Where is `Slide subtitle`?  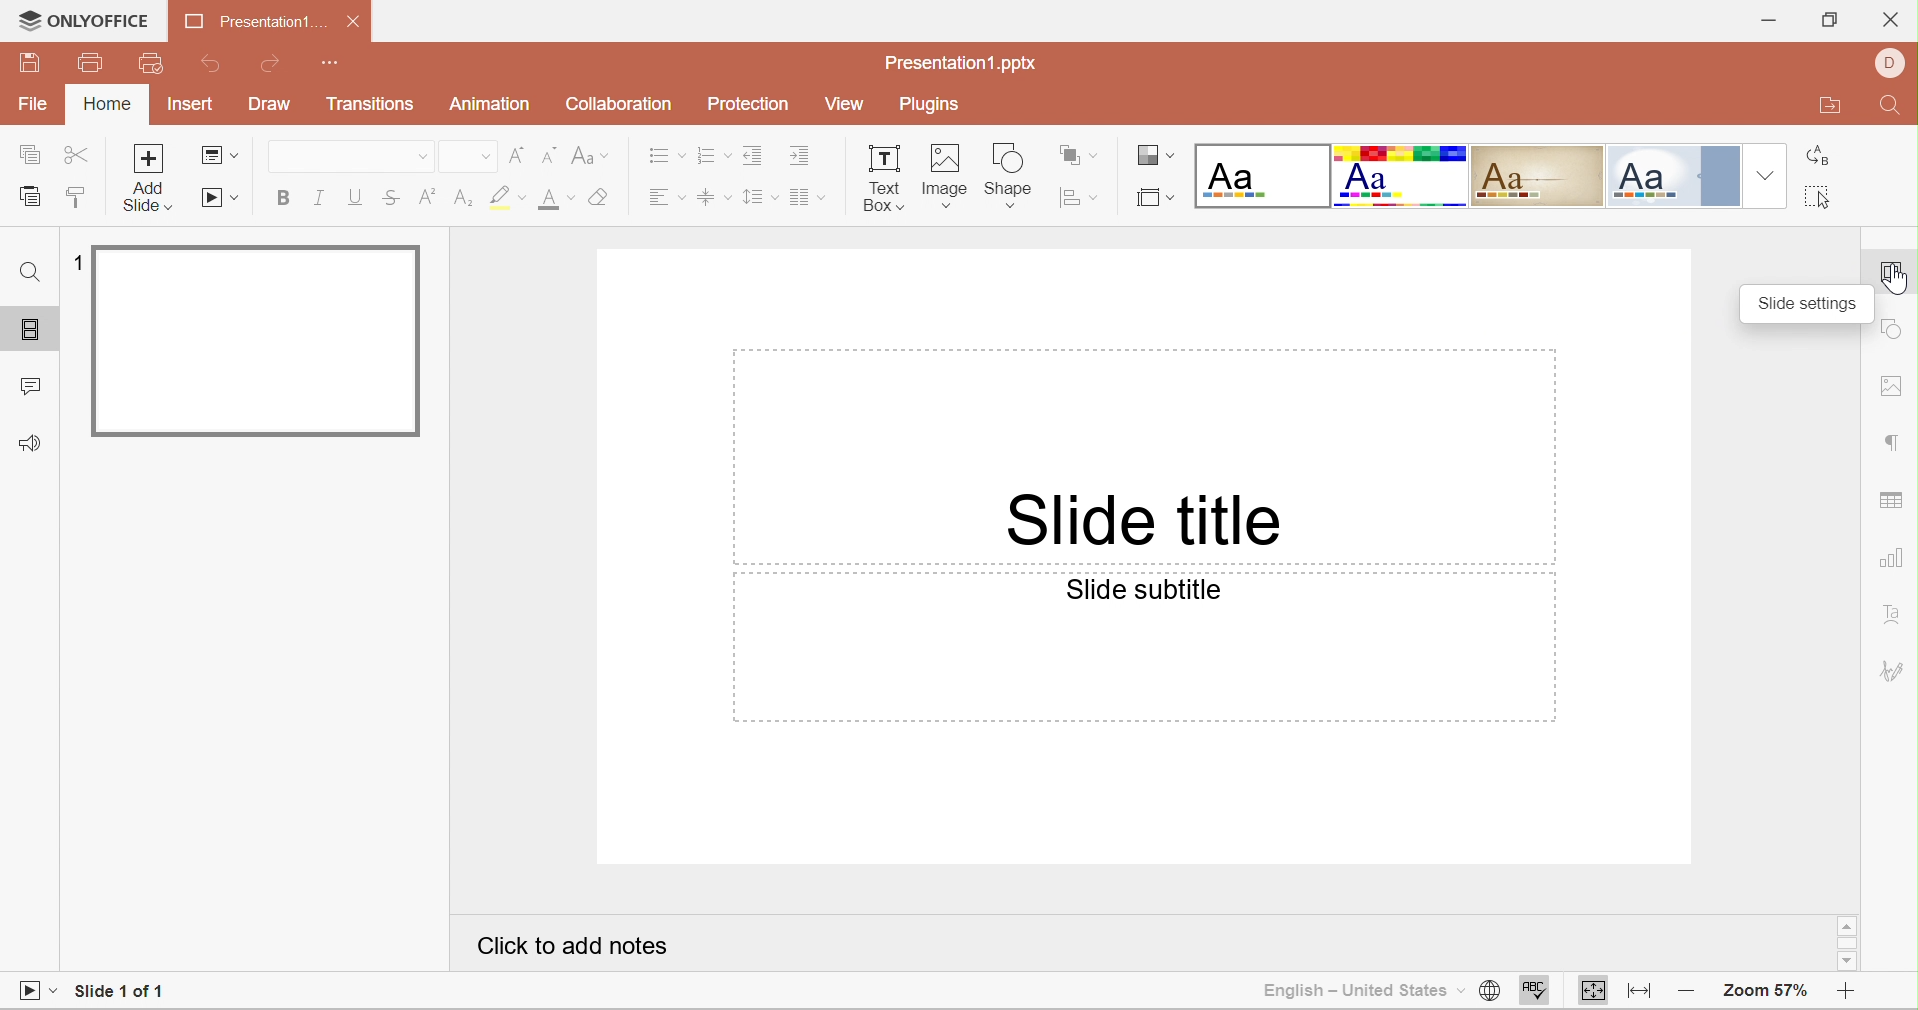 Slide subtitle is located at coordinates (1145, 590).